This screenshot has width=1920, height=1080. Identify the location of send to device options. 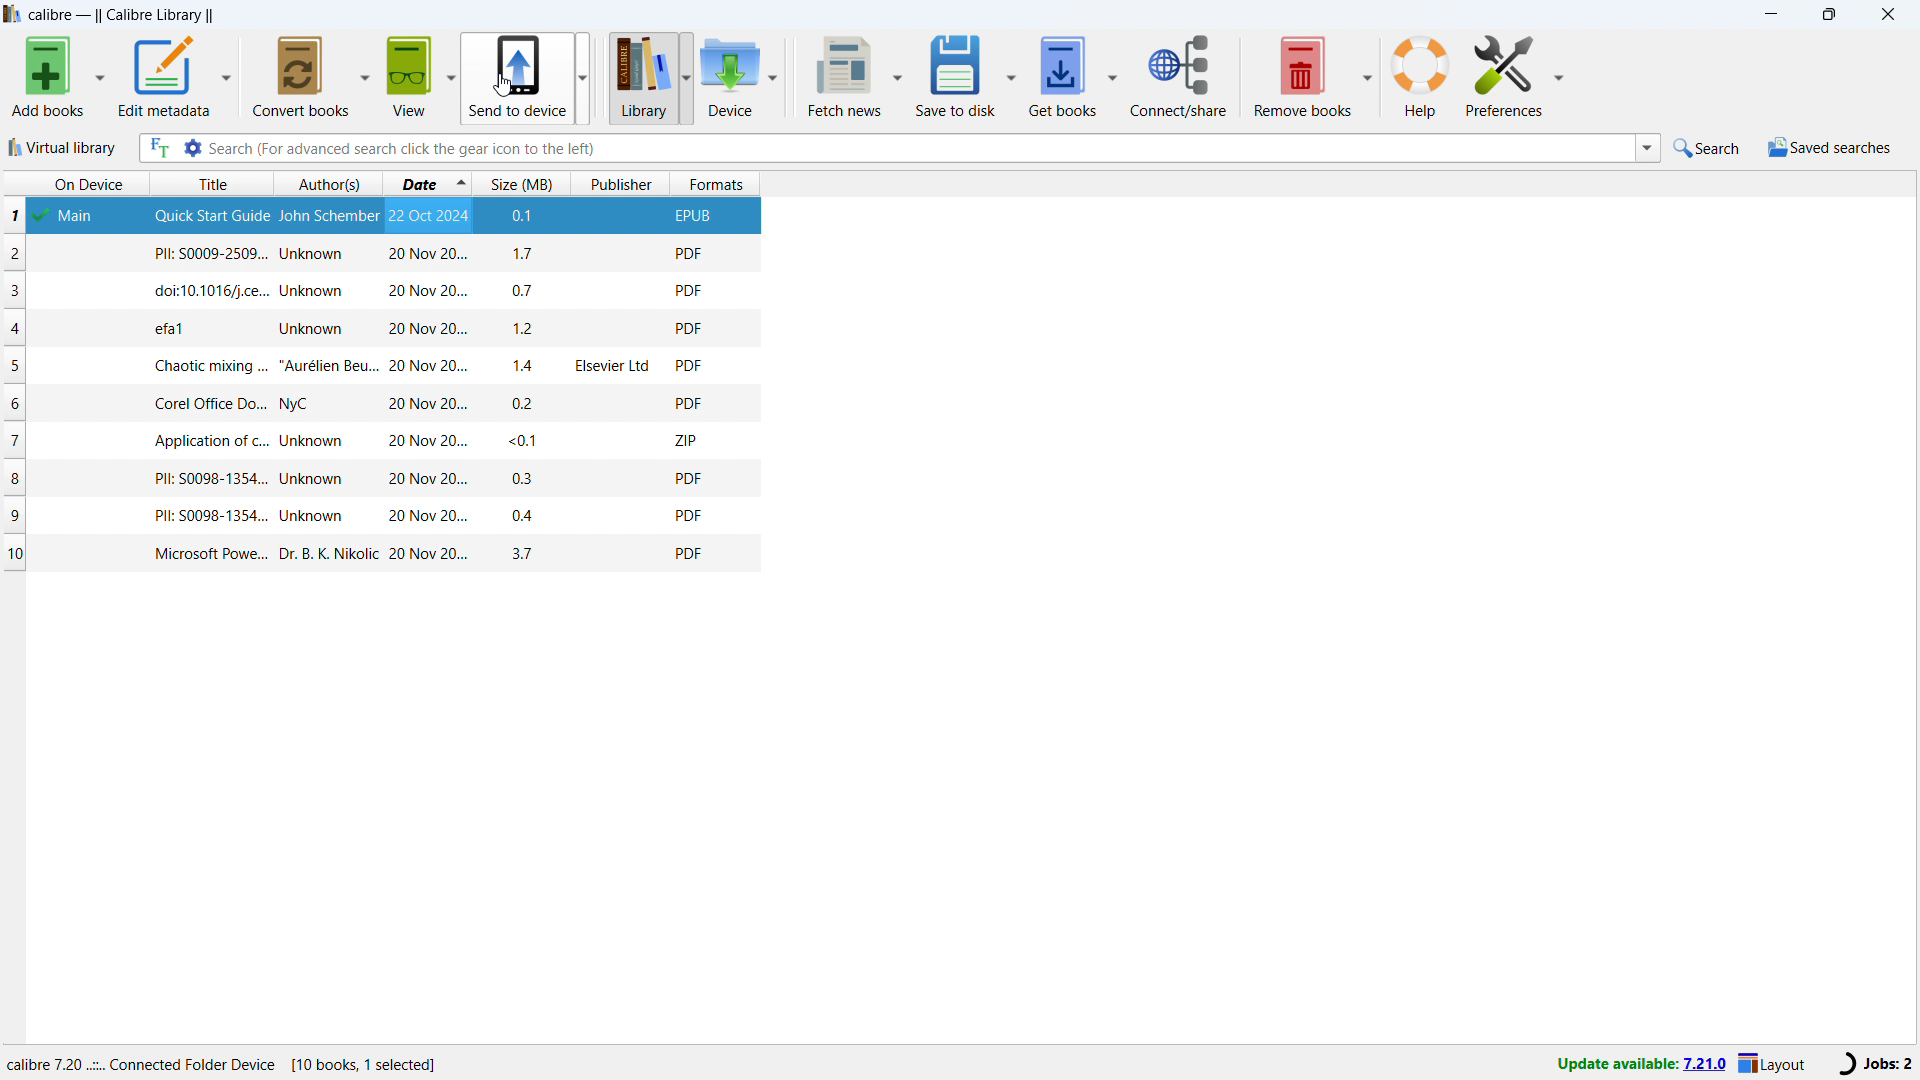
(583, 75).